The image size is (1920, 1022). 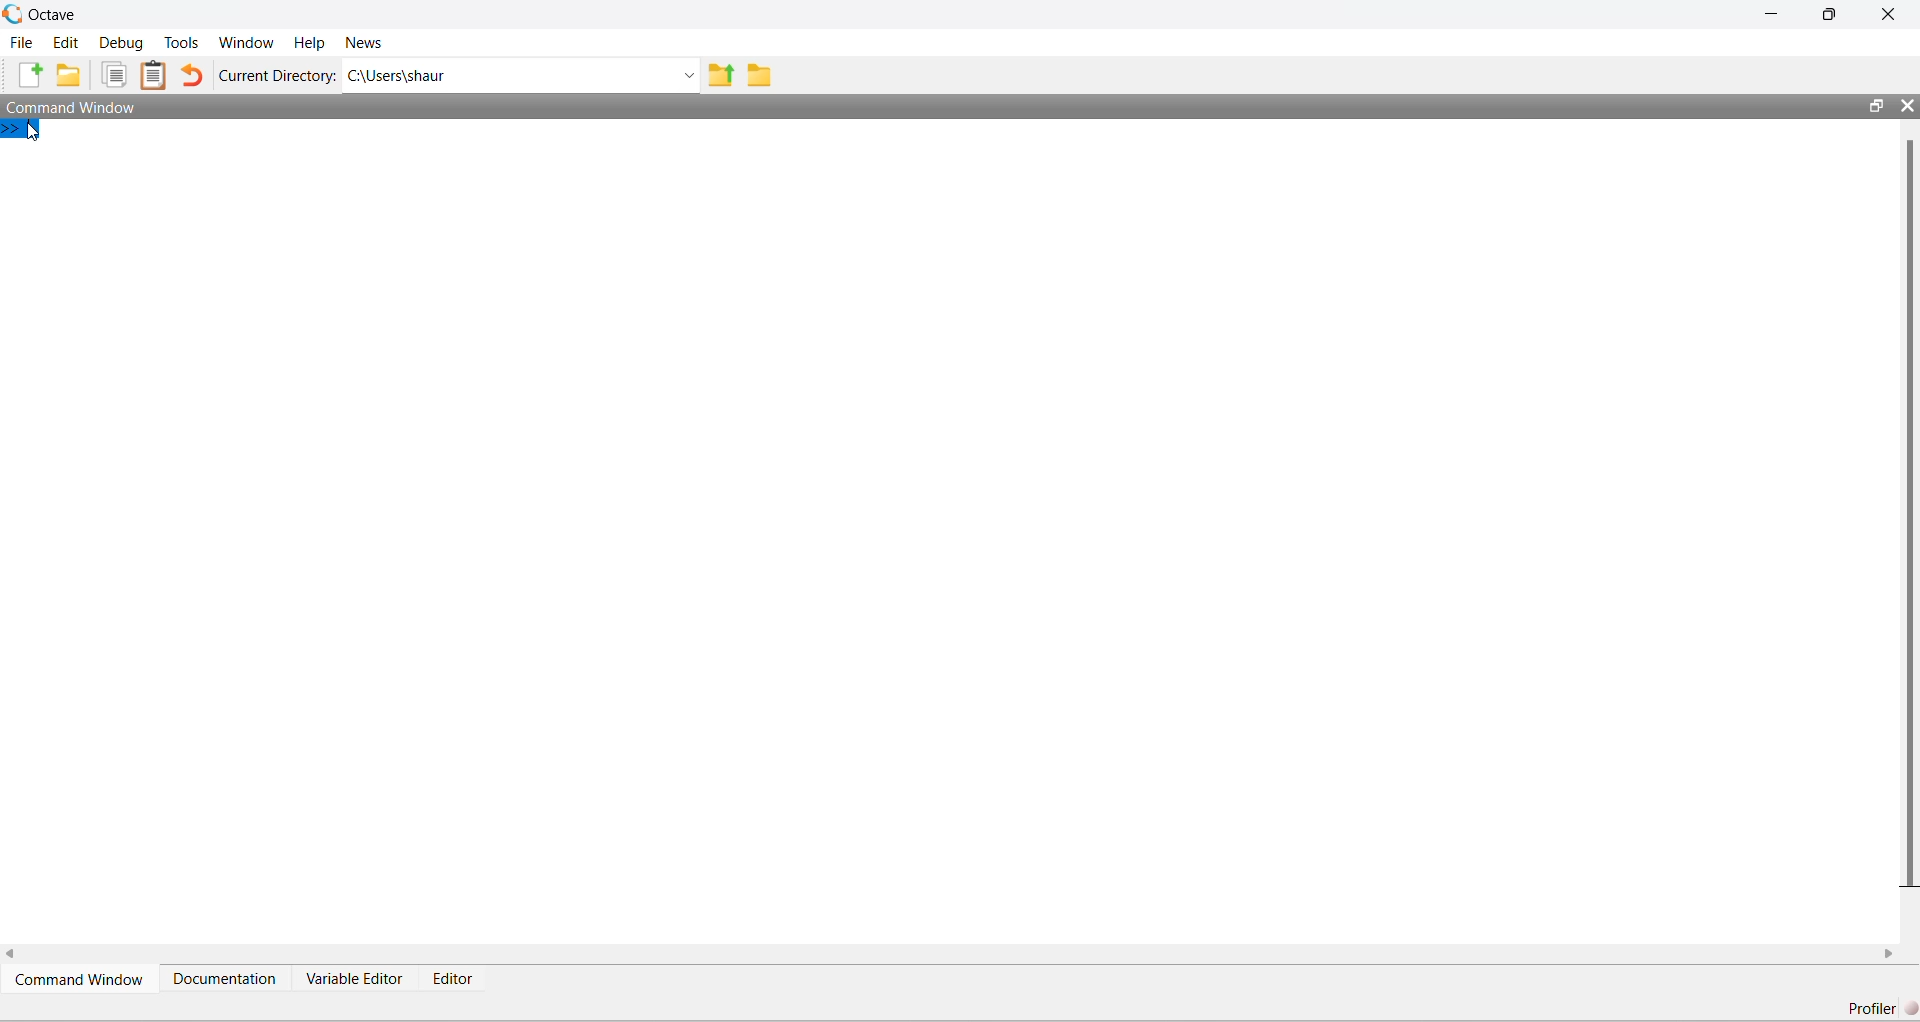 I want to click on scroll left, so click(x=14, y=954).